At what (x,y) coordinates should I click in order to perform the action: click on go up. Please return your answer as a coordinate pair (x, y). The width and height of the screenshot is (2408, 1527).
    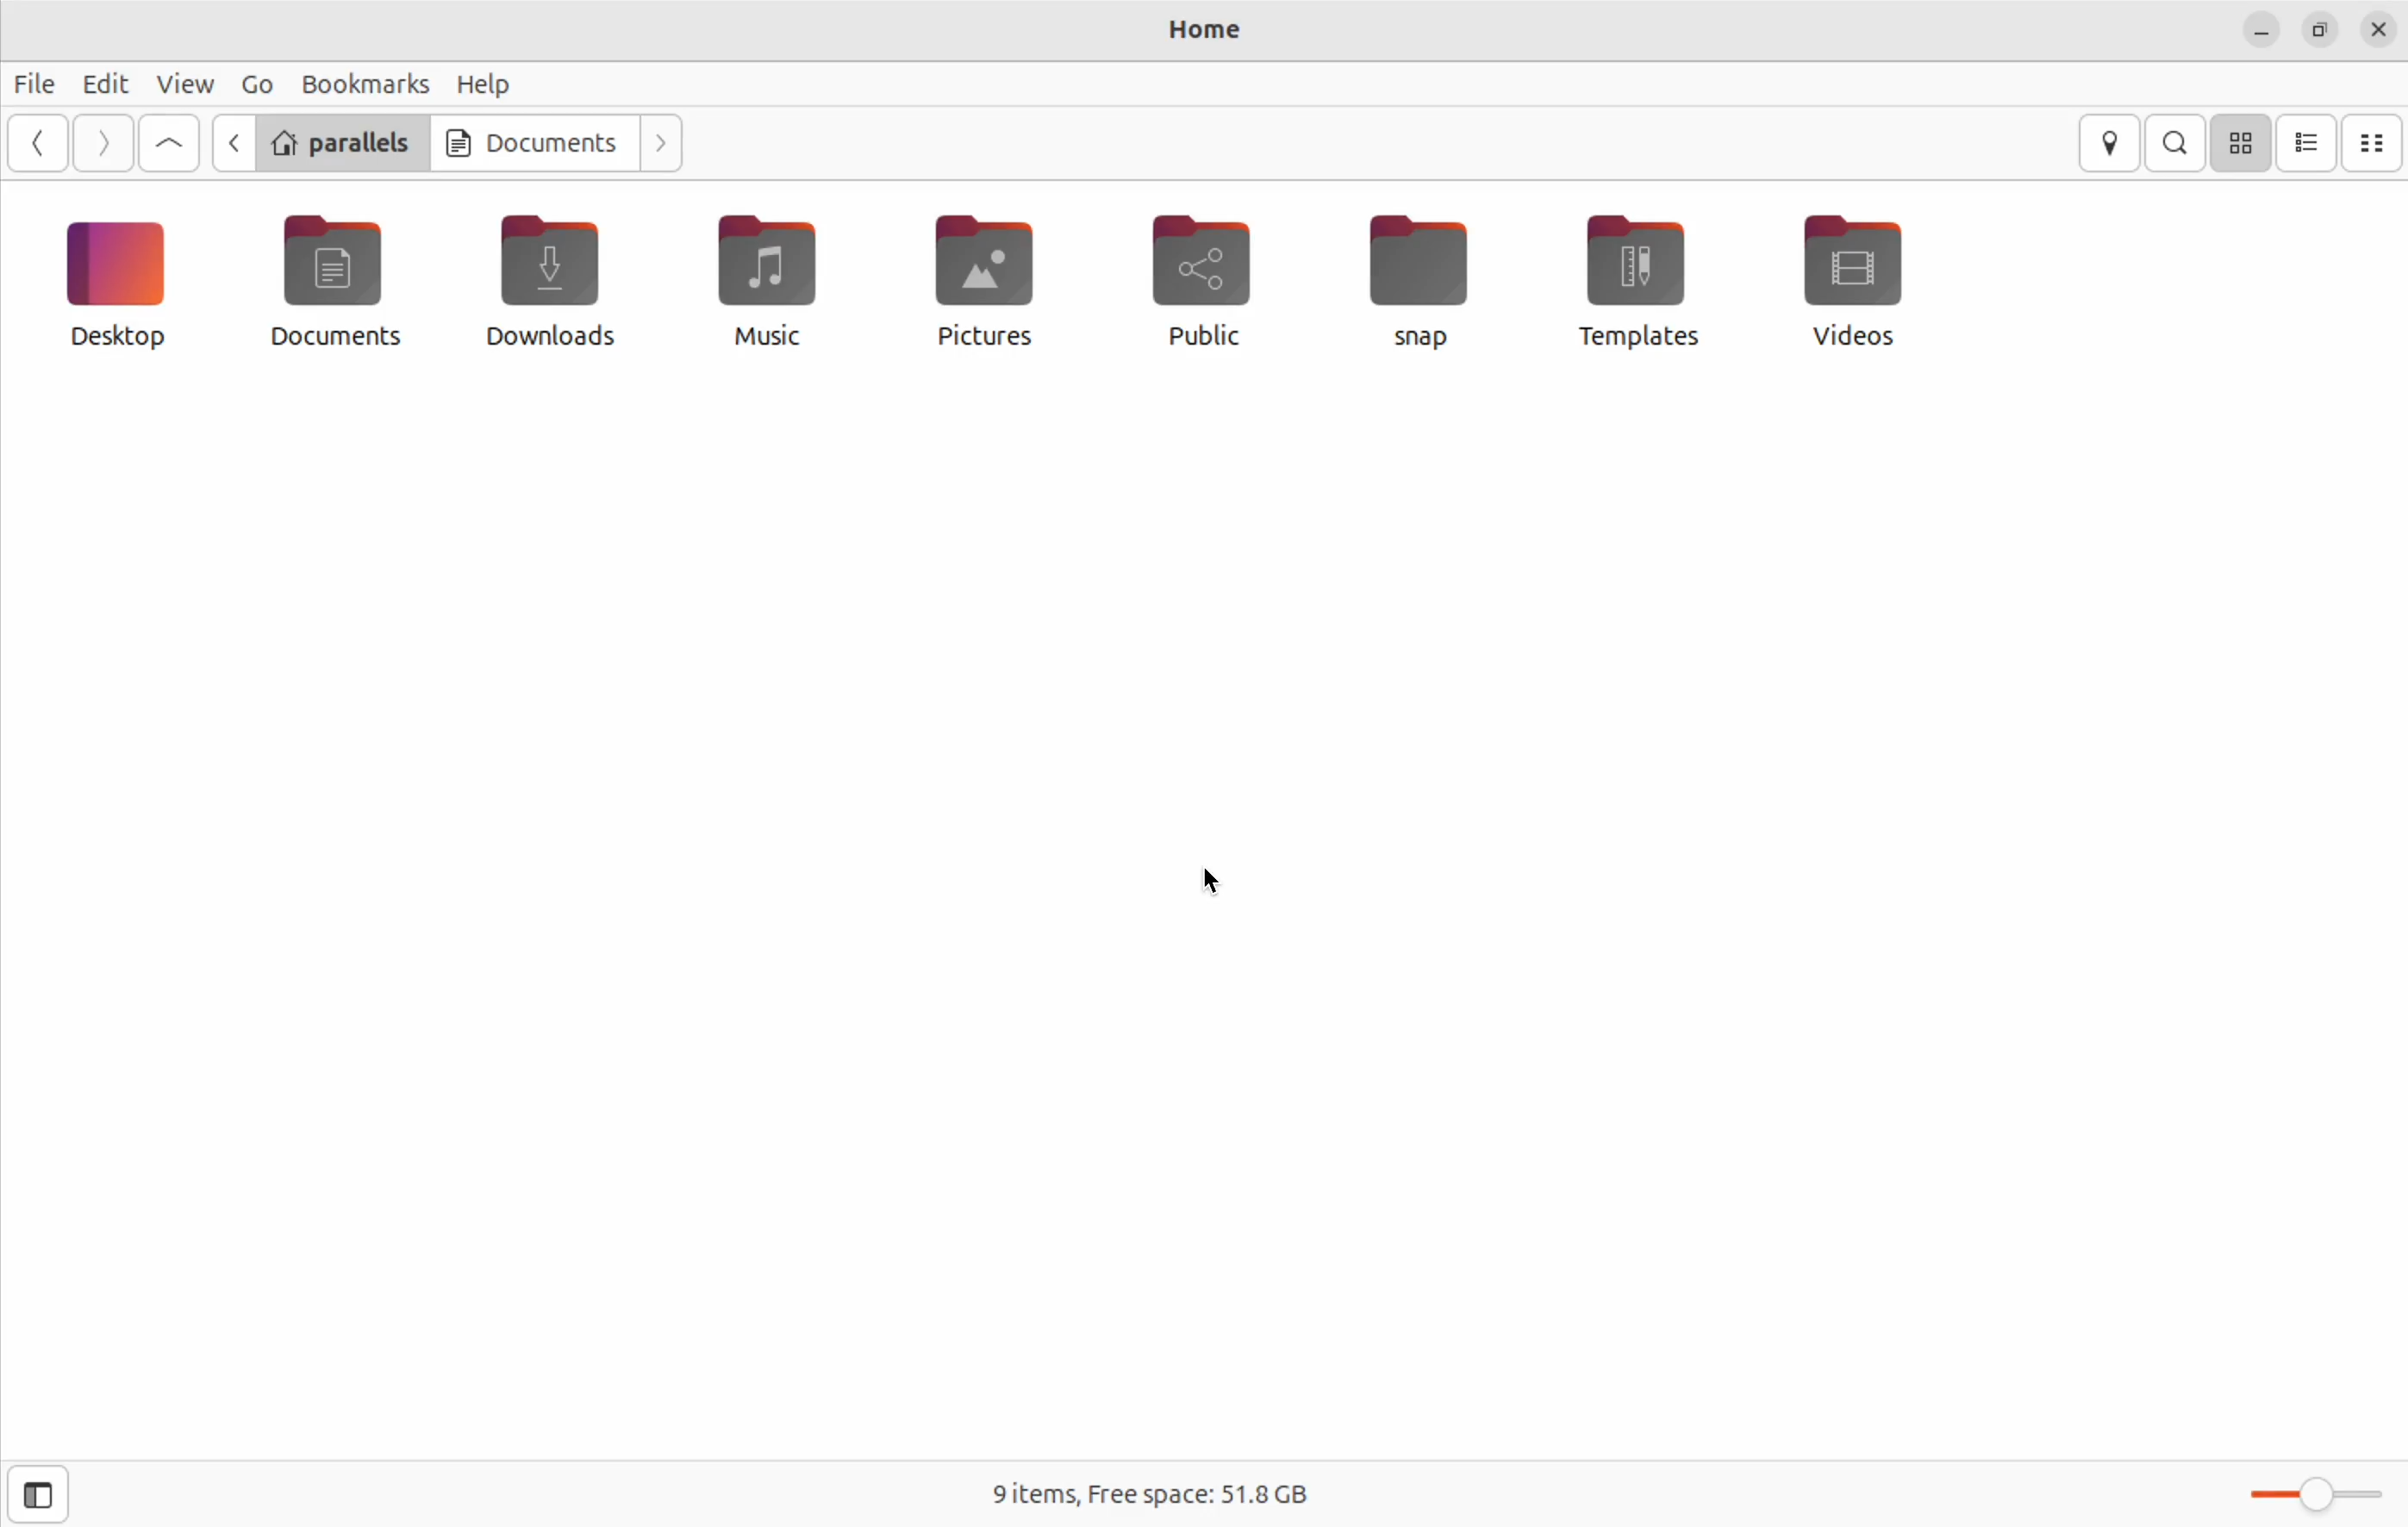
    Looking at the image, I should click on (169, 142).